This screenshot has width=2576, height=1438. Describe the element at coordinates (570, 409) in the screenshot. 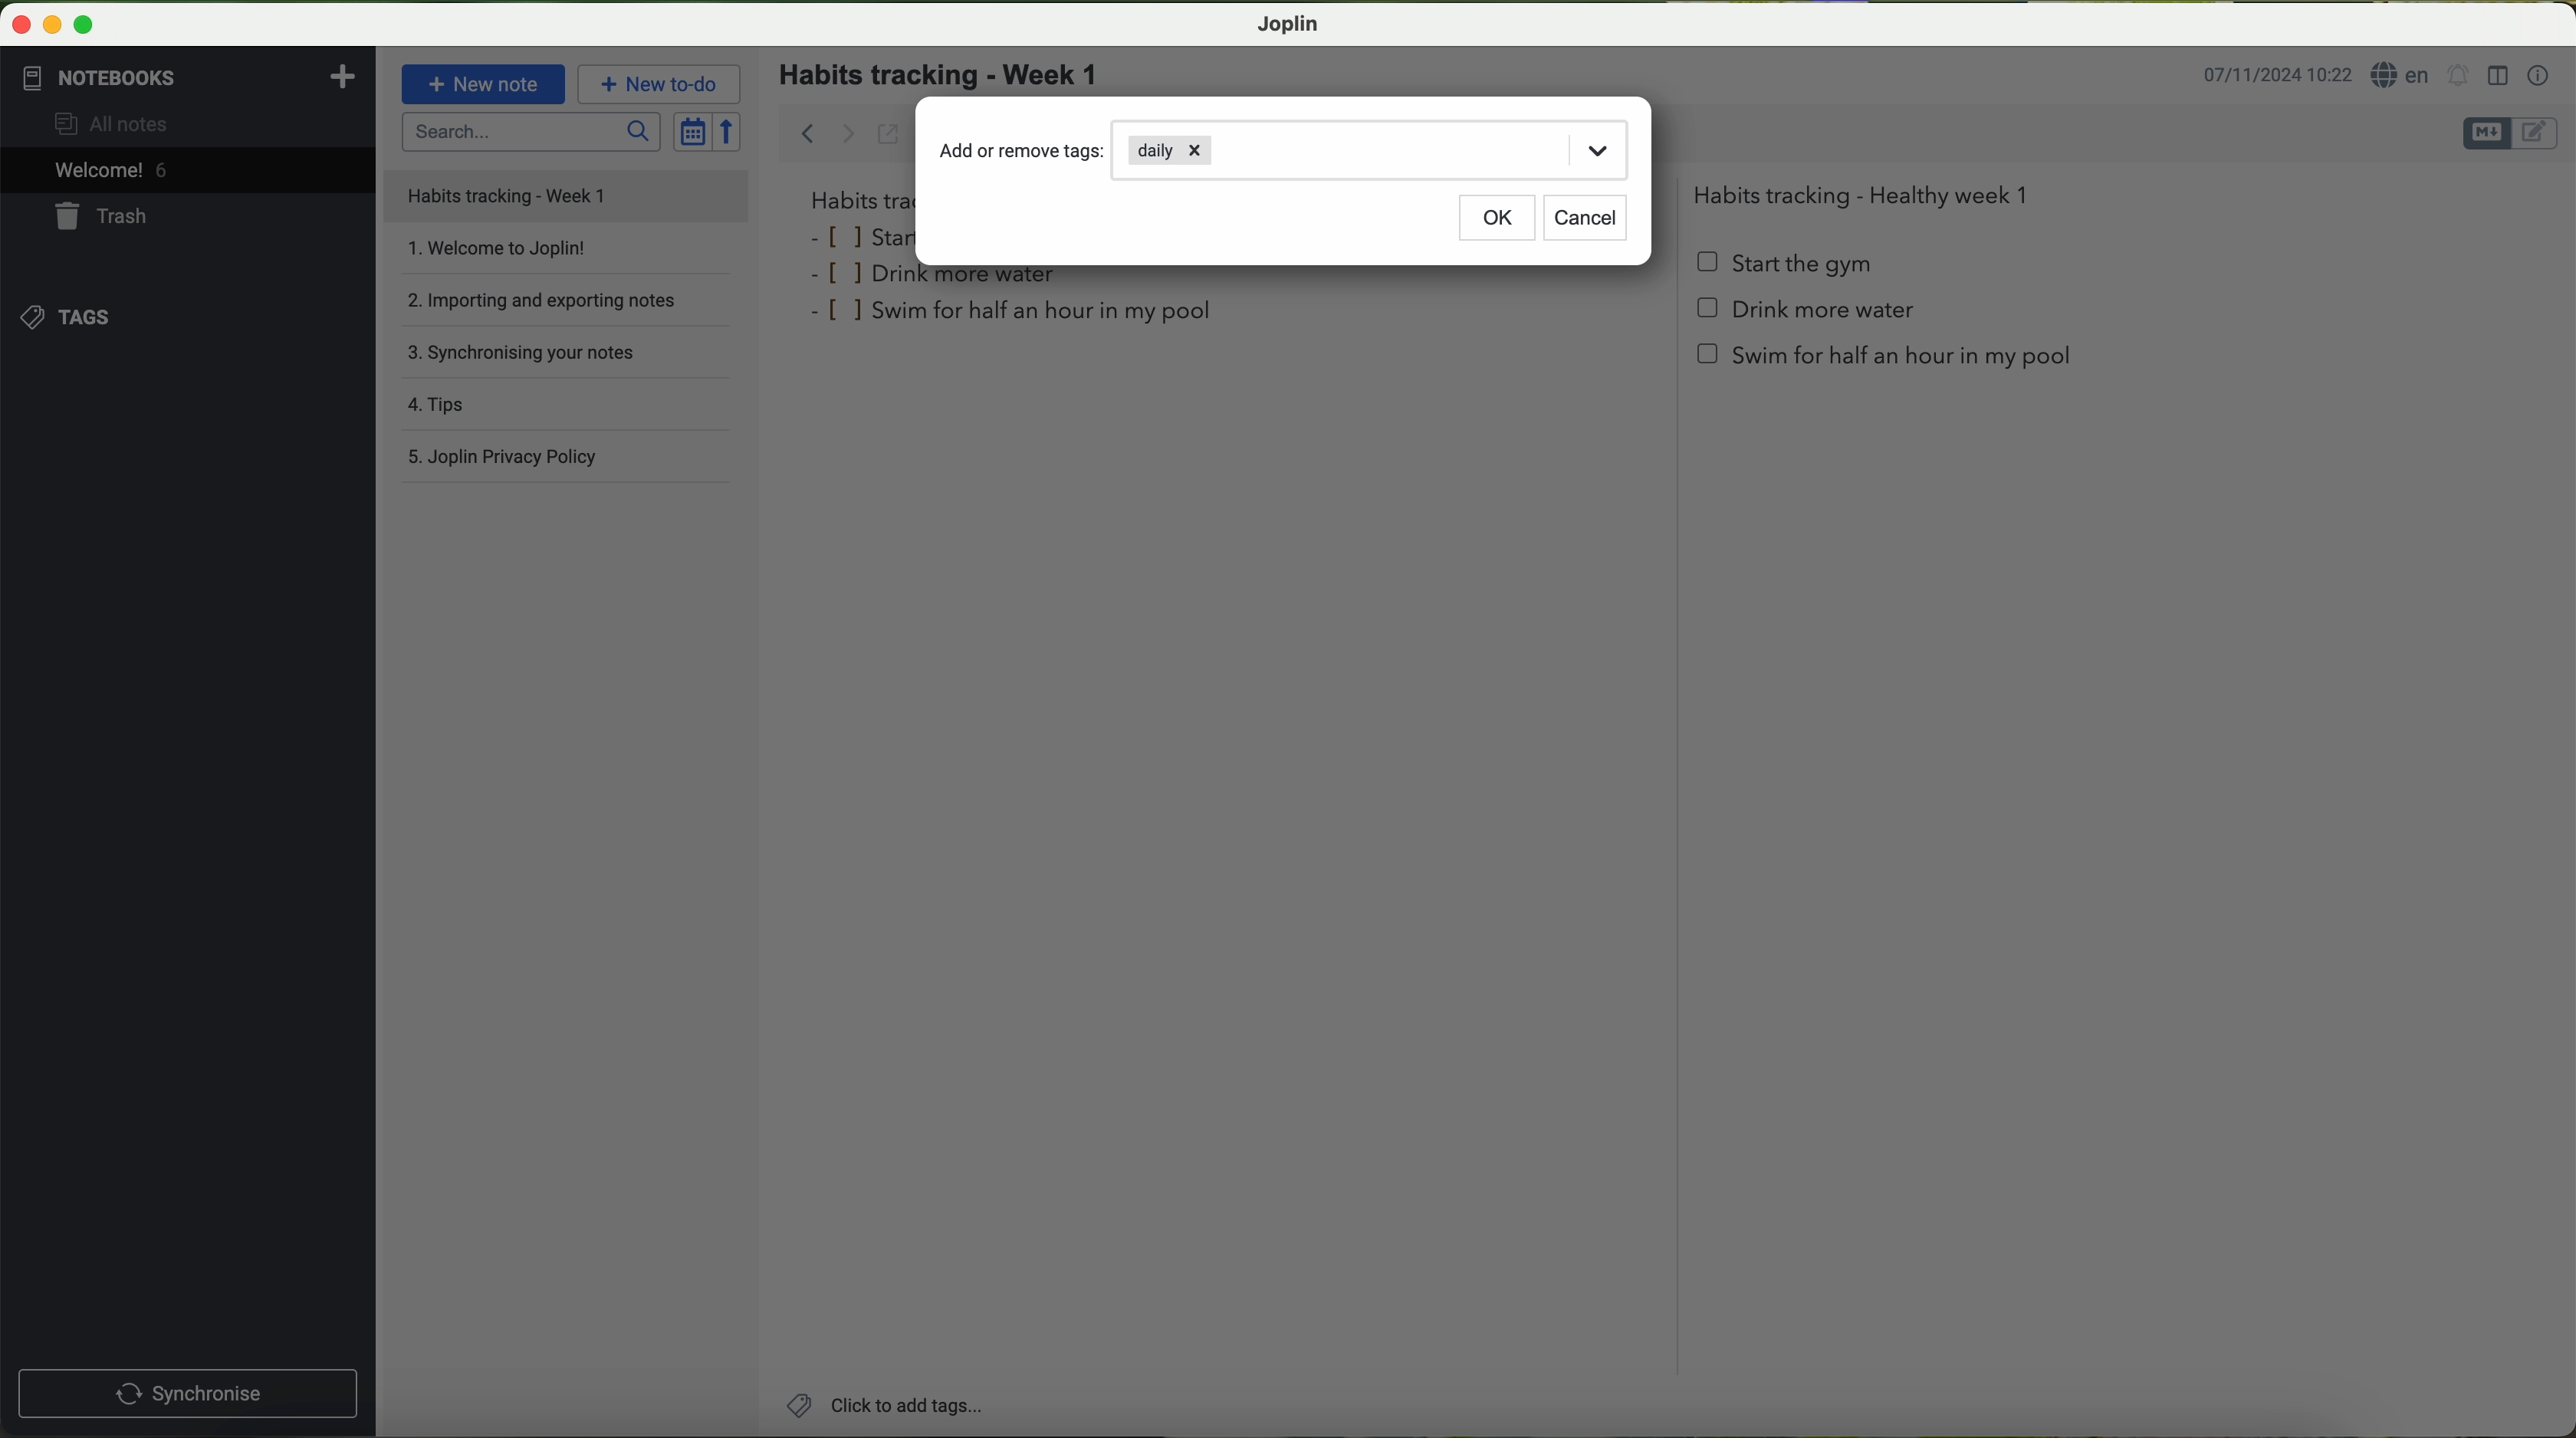

I see `tips` at that location.